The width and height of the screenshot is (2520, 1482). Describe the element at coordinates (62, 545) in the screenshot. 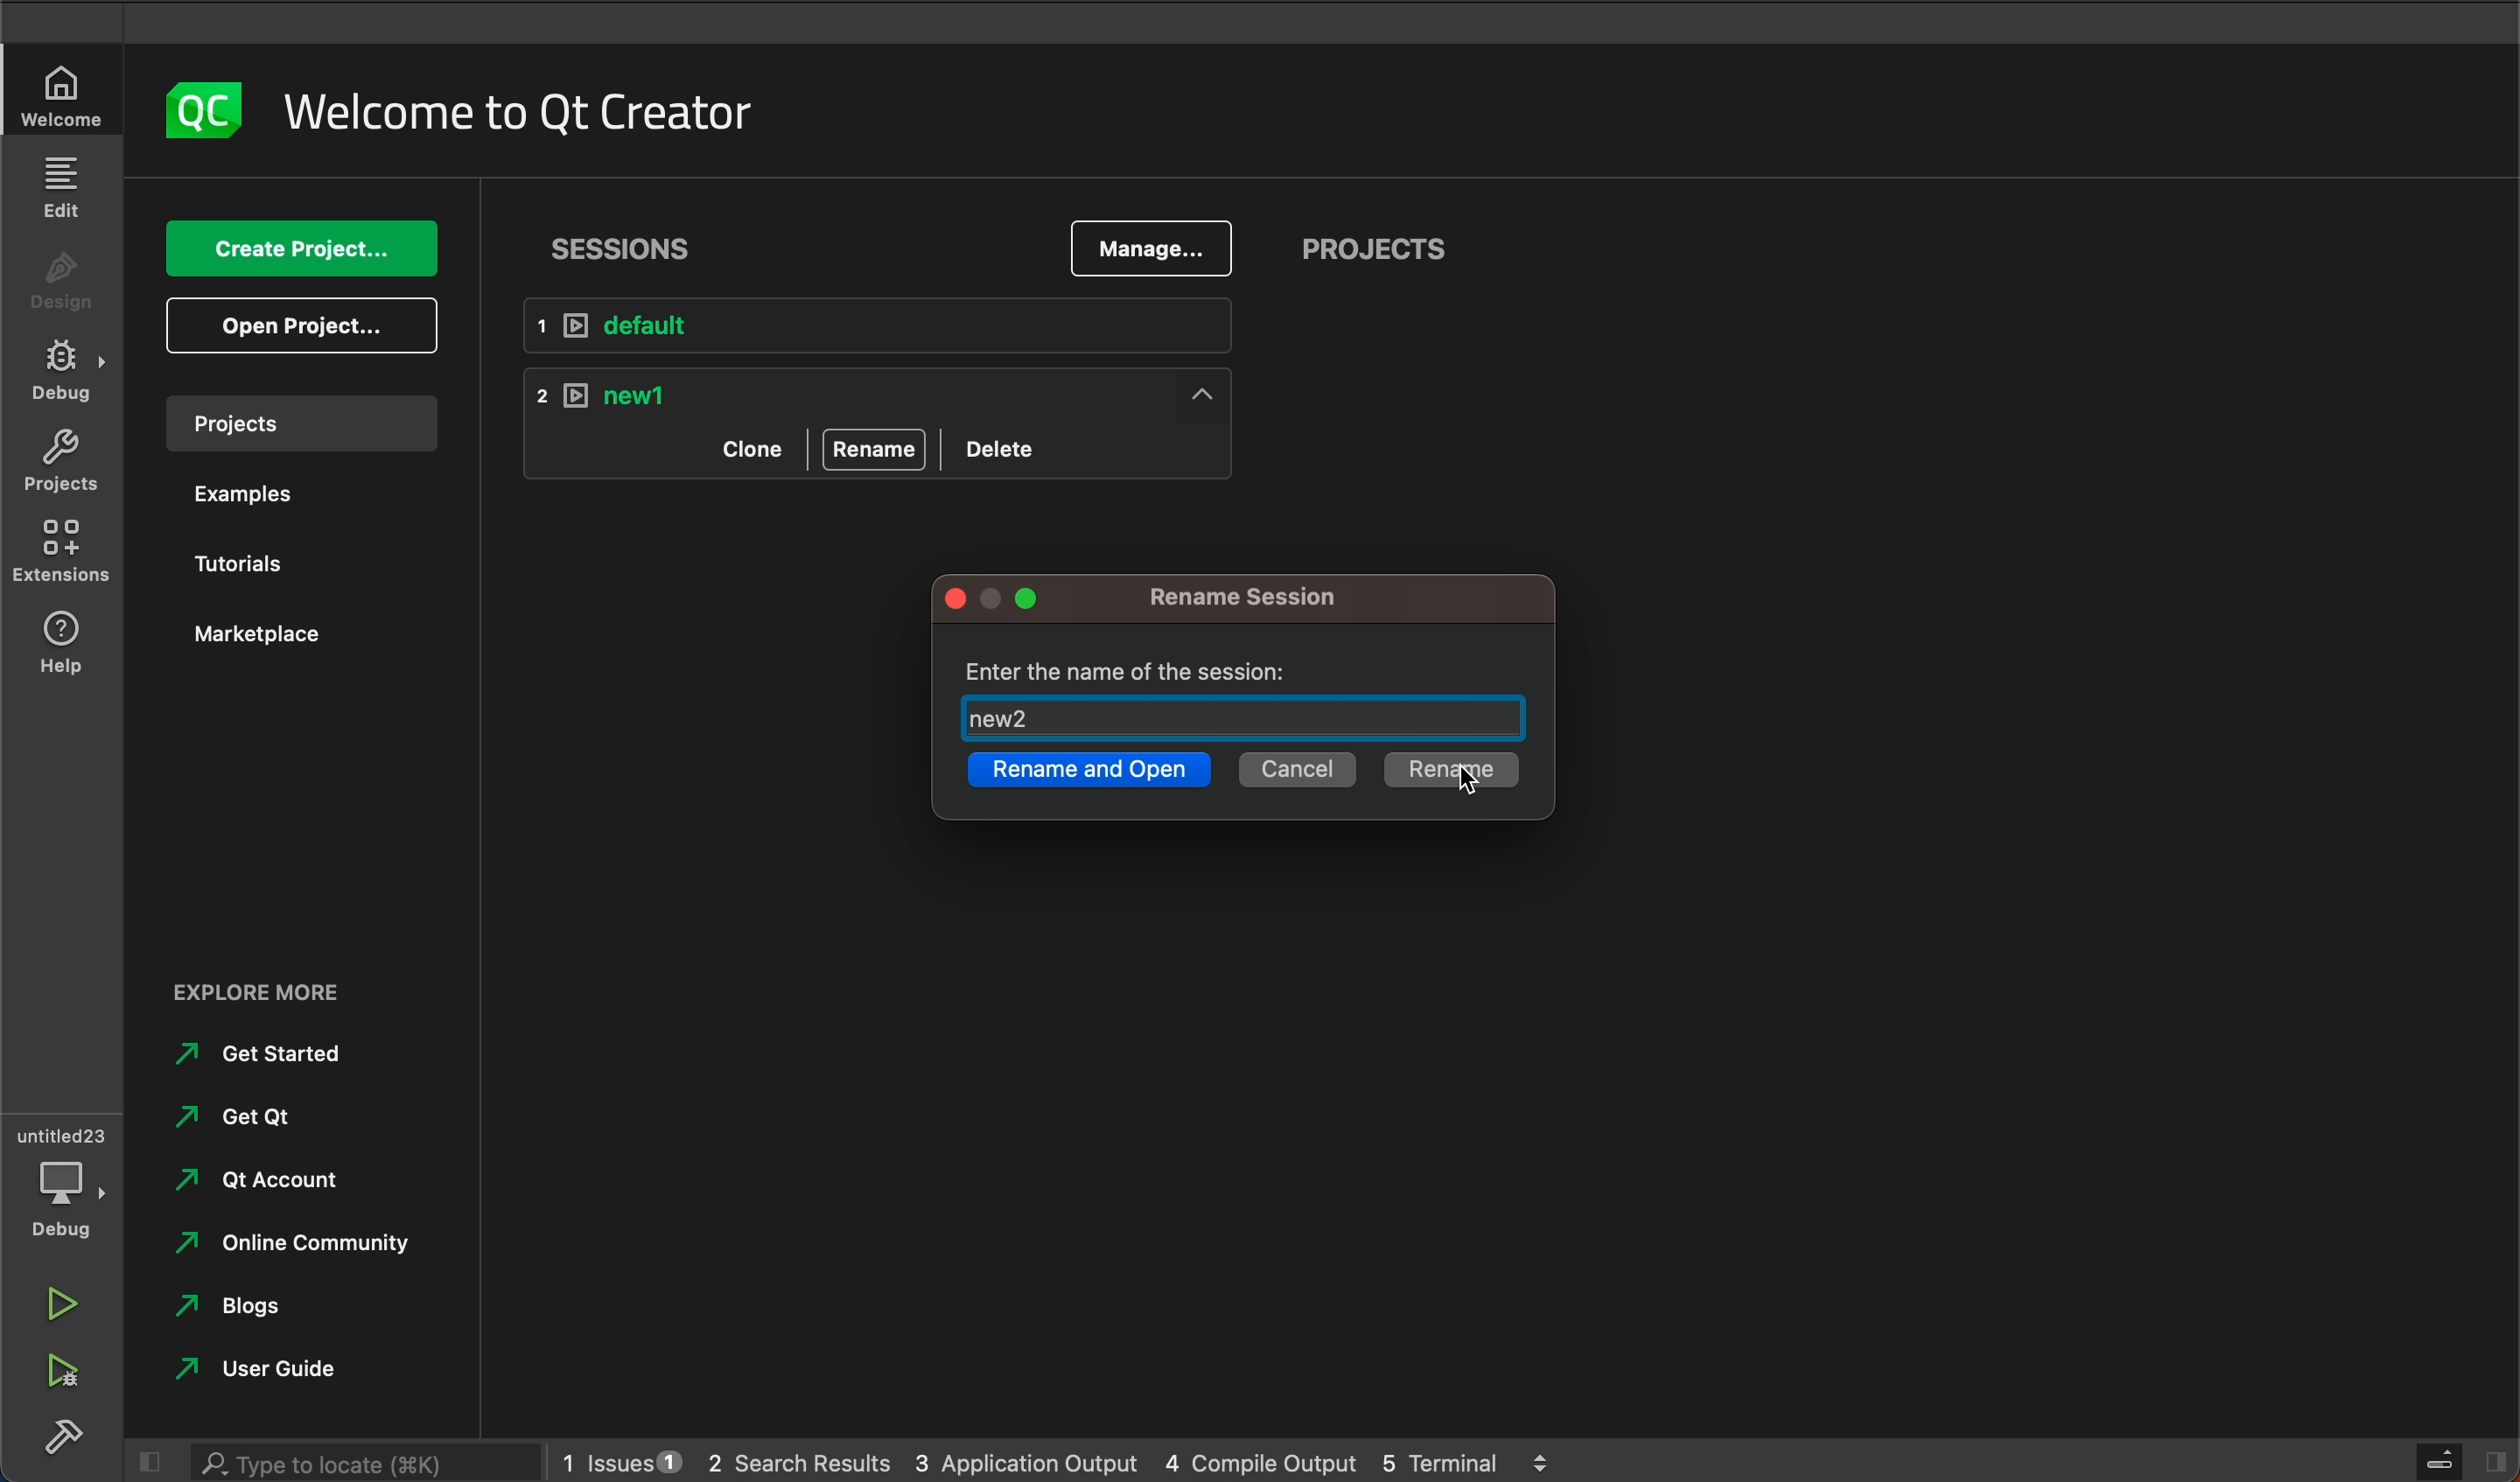

I see `extension` at that location.